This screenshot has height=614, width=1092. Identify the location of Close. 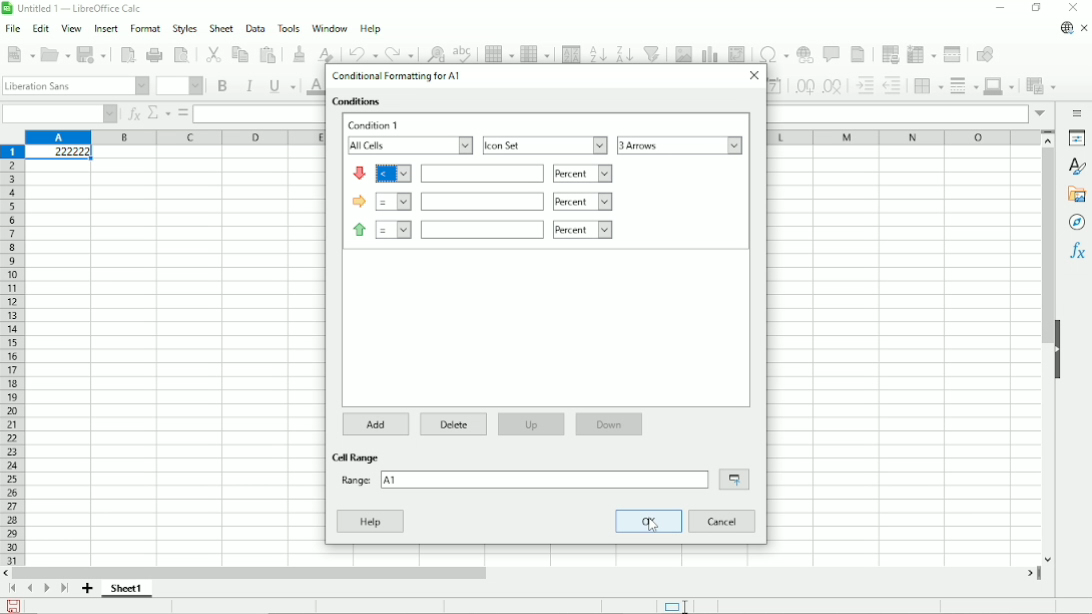
(753, 75).